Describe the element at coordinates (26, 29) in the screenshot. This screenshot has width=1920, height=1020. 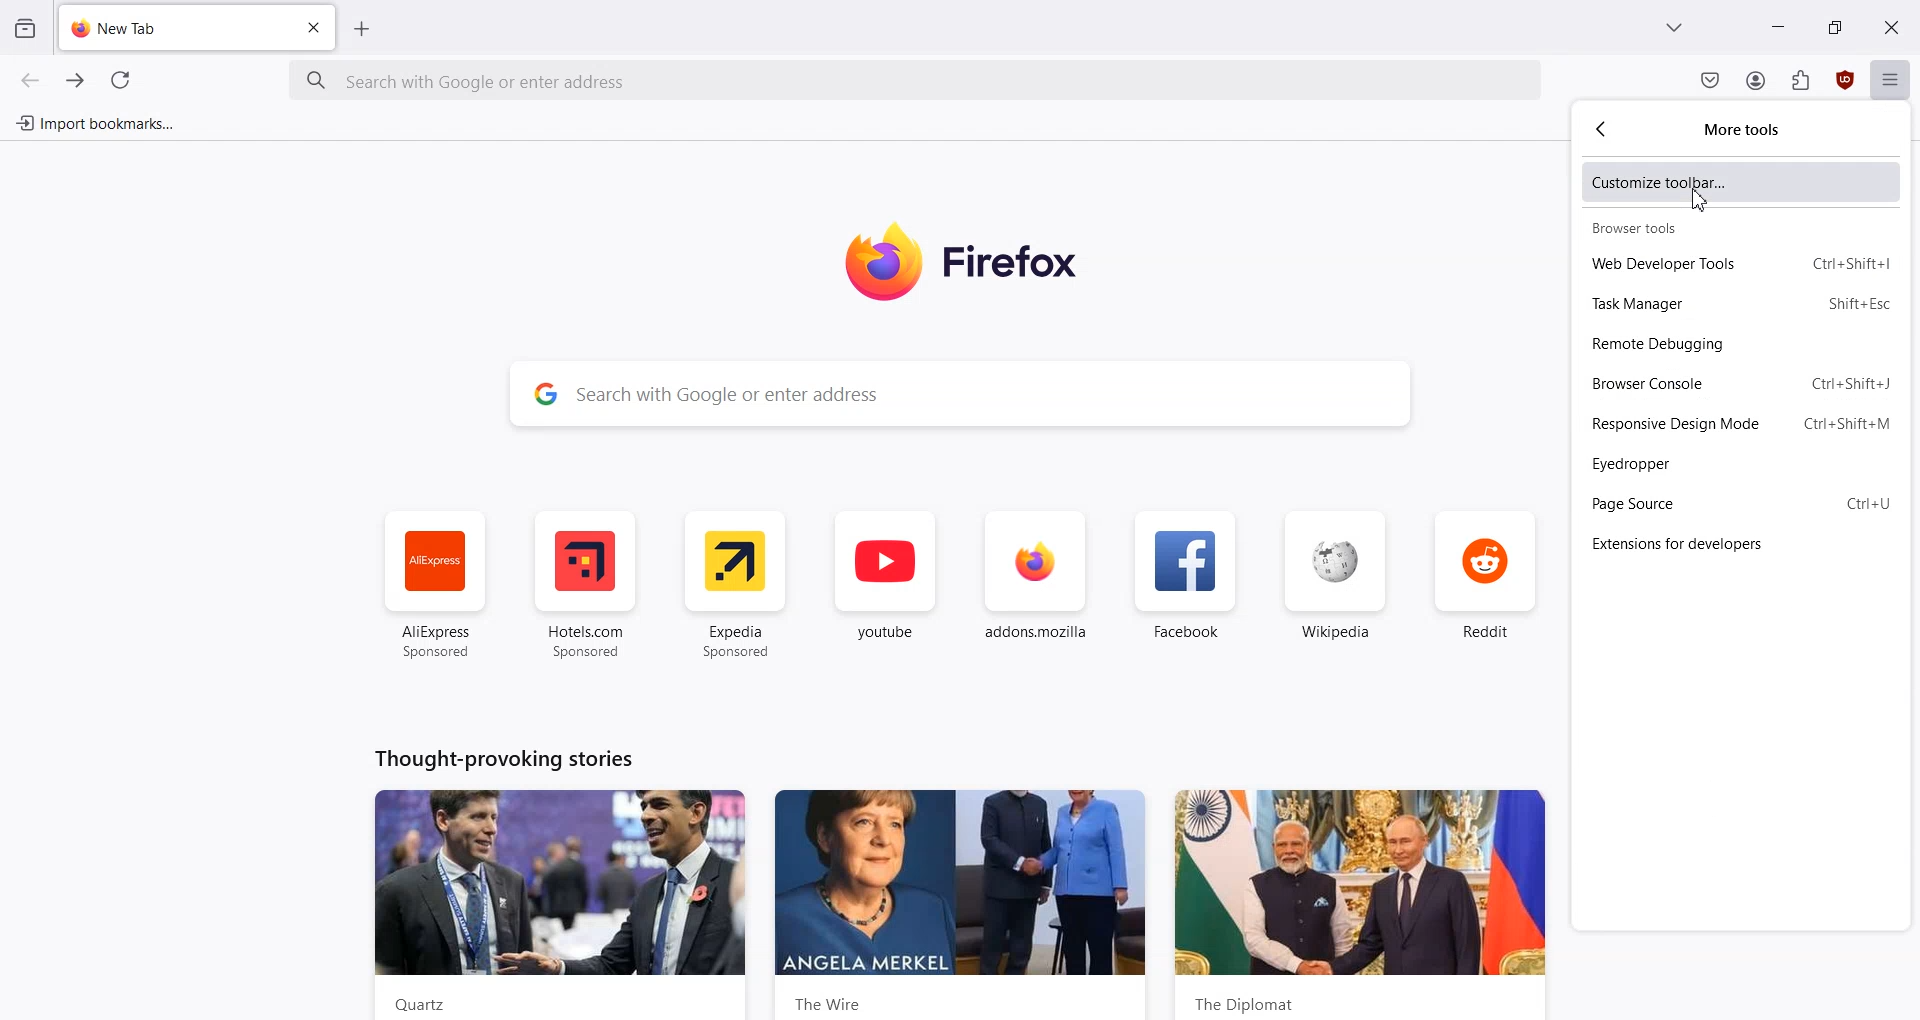
I see `View recent browsing` at that location.